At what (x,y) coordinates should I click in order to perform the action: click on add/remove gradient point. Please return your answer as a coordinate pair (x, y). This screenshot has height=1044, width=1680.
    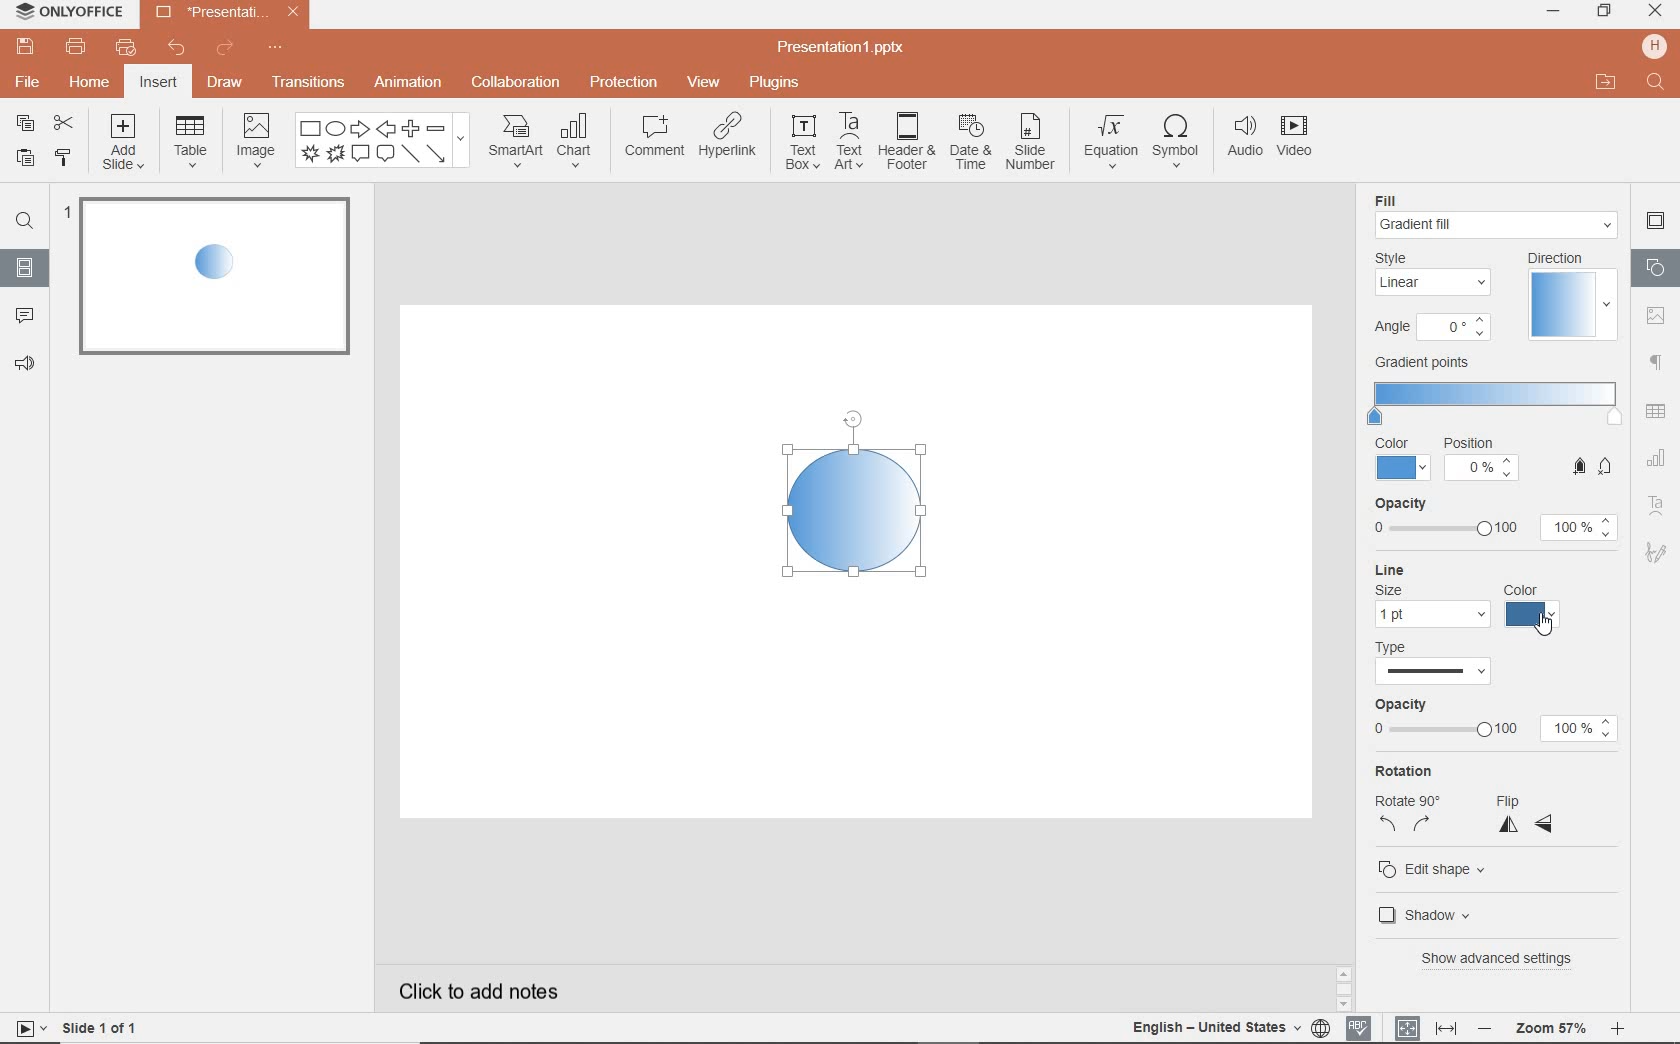
    Looking at the image, I should click on (1593, 465).